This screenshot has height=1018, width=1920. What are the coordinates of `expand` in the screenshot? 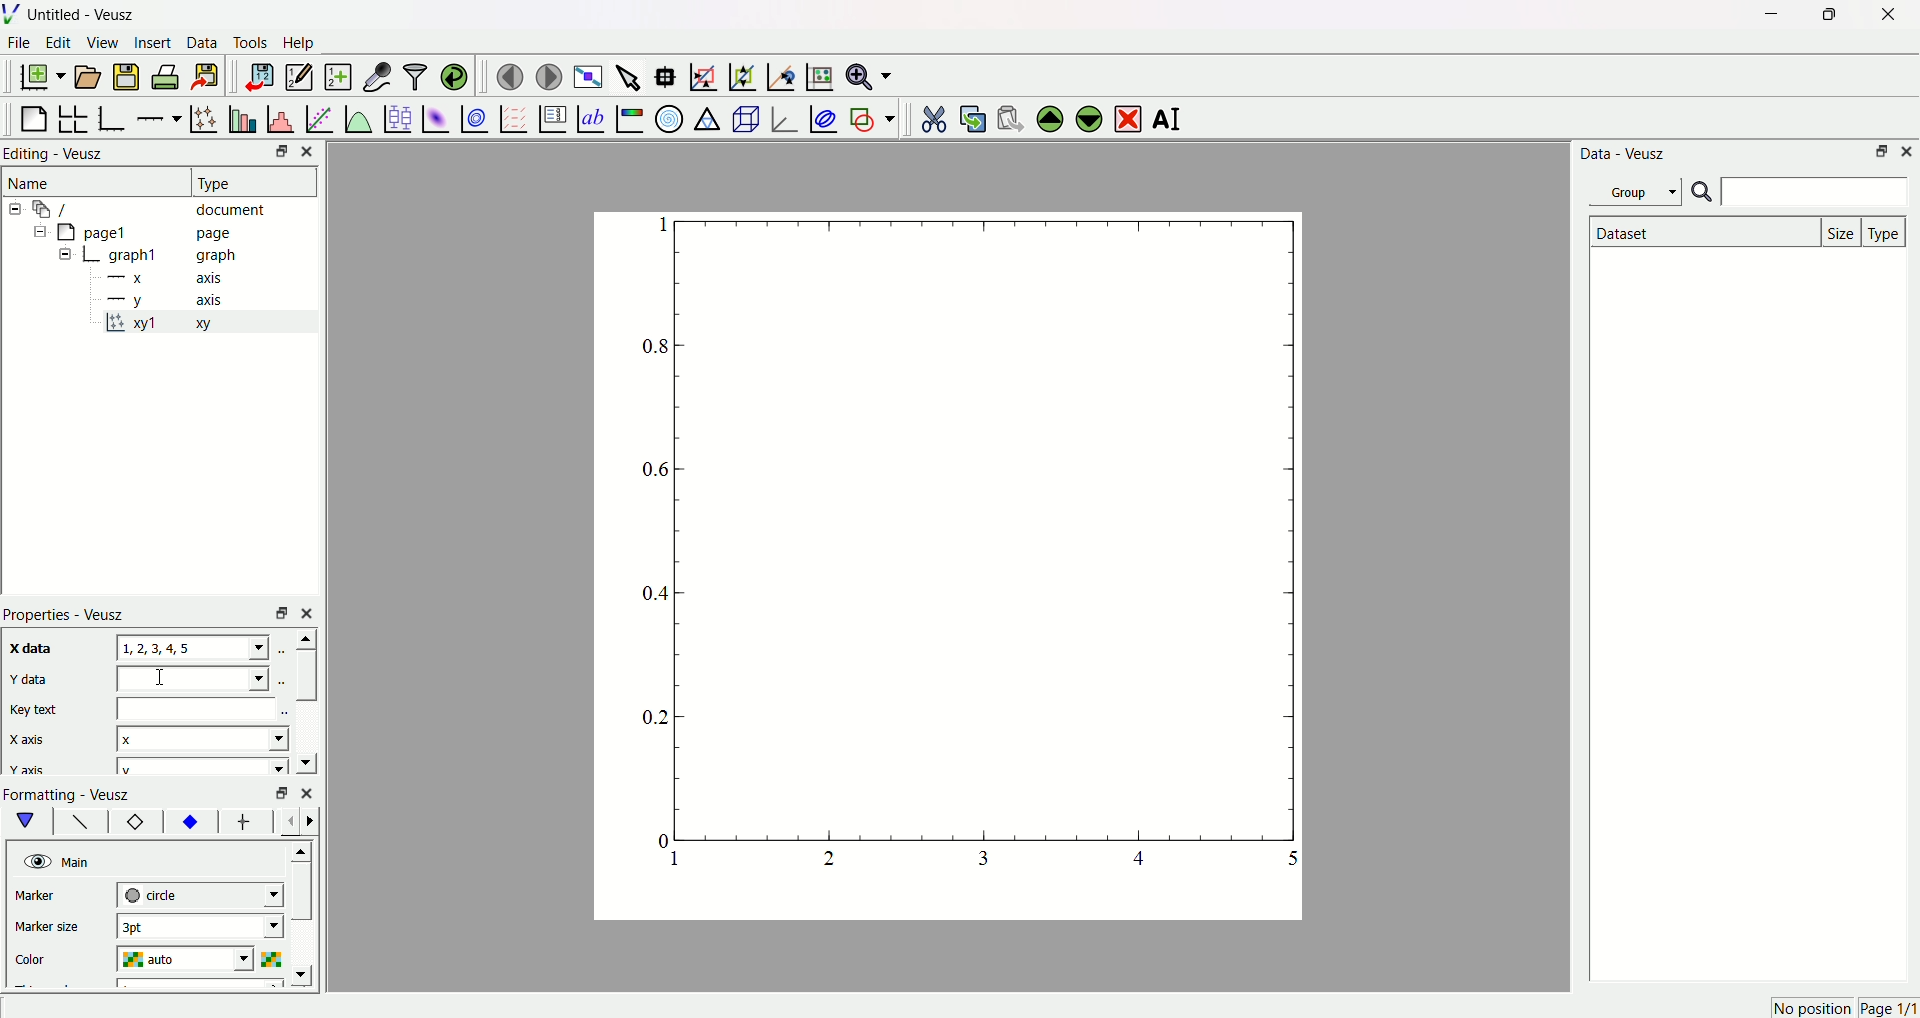 It's located at (66, 255).